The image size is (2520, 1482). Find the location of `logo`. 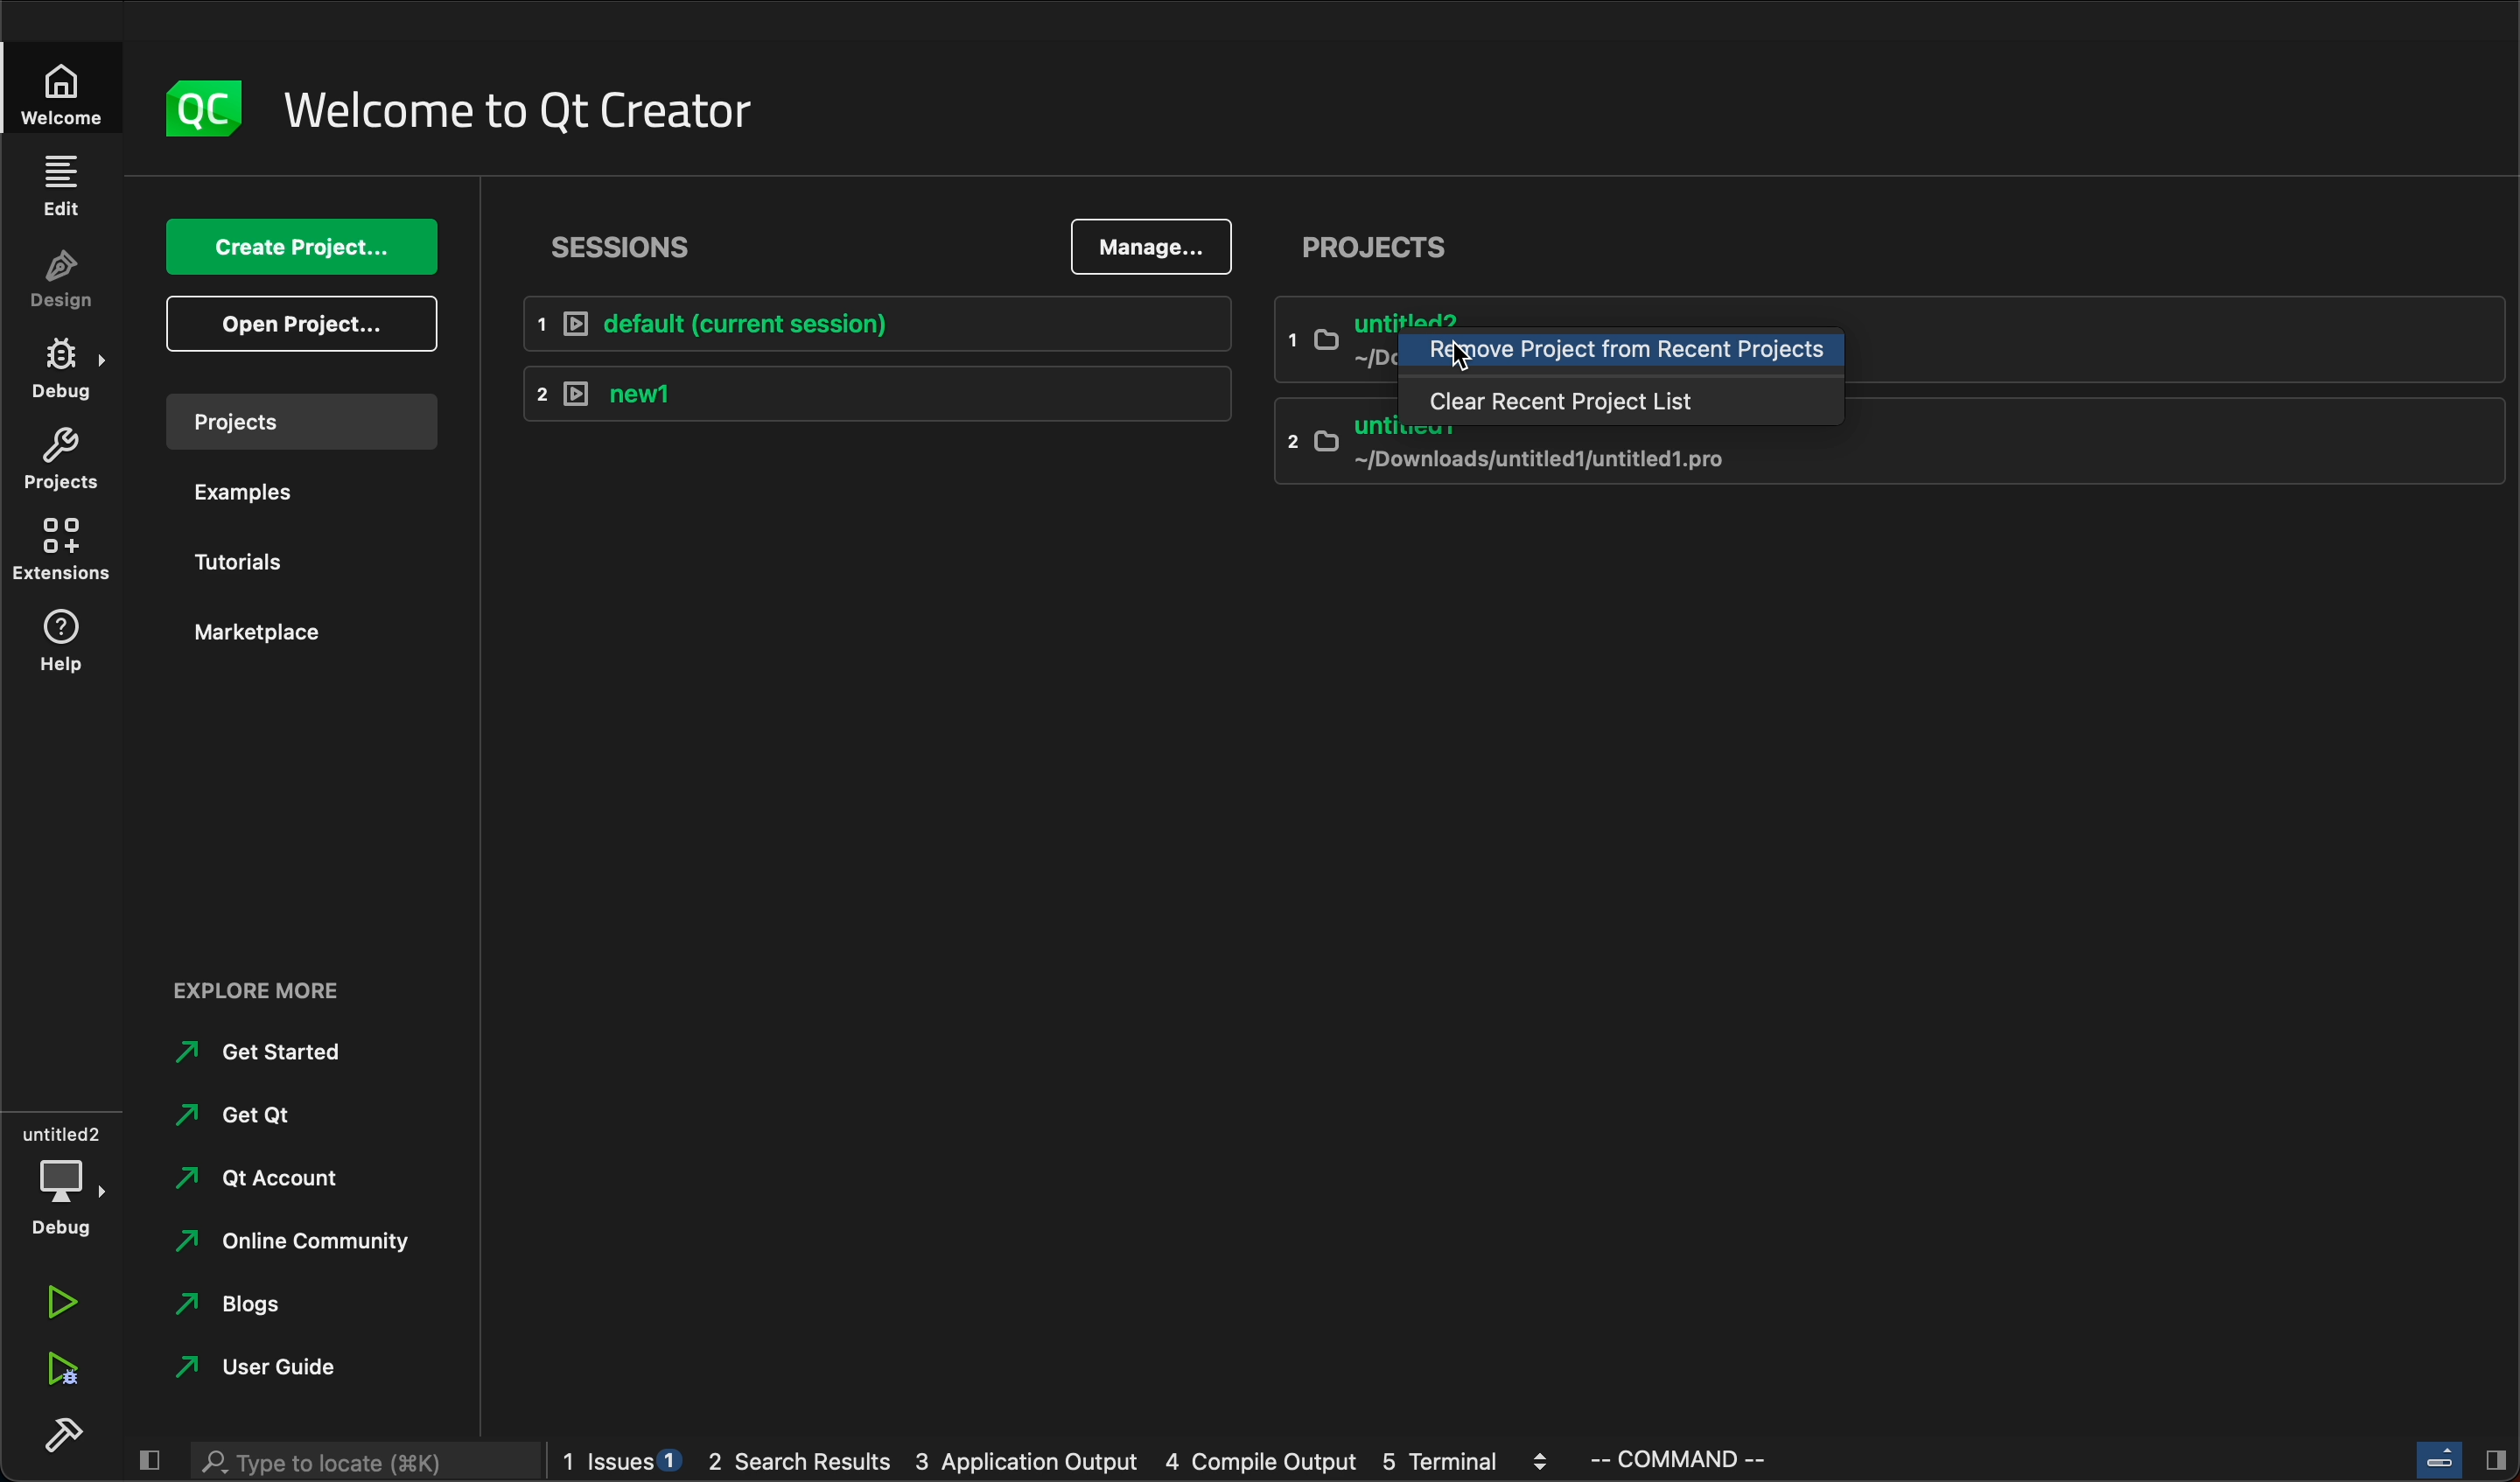

logo is located at coordinates (194, 110).